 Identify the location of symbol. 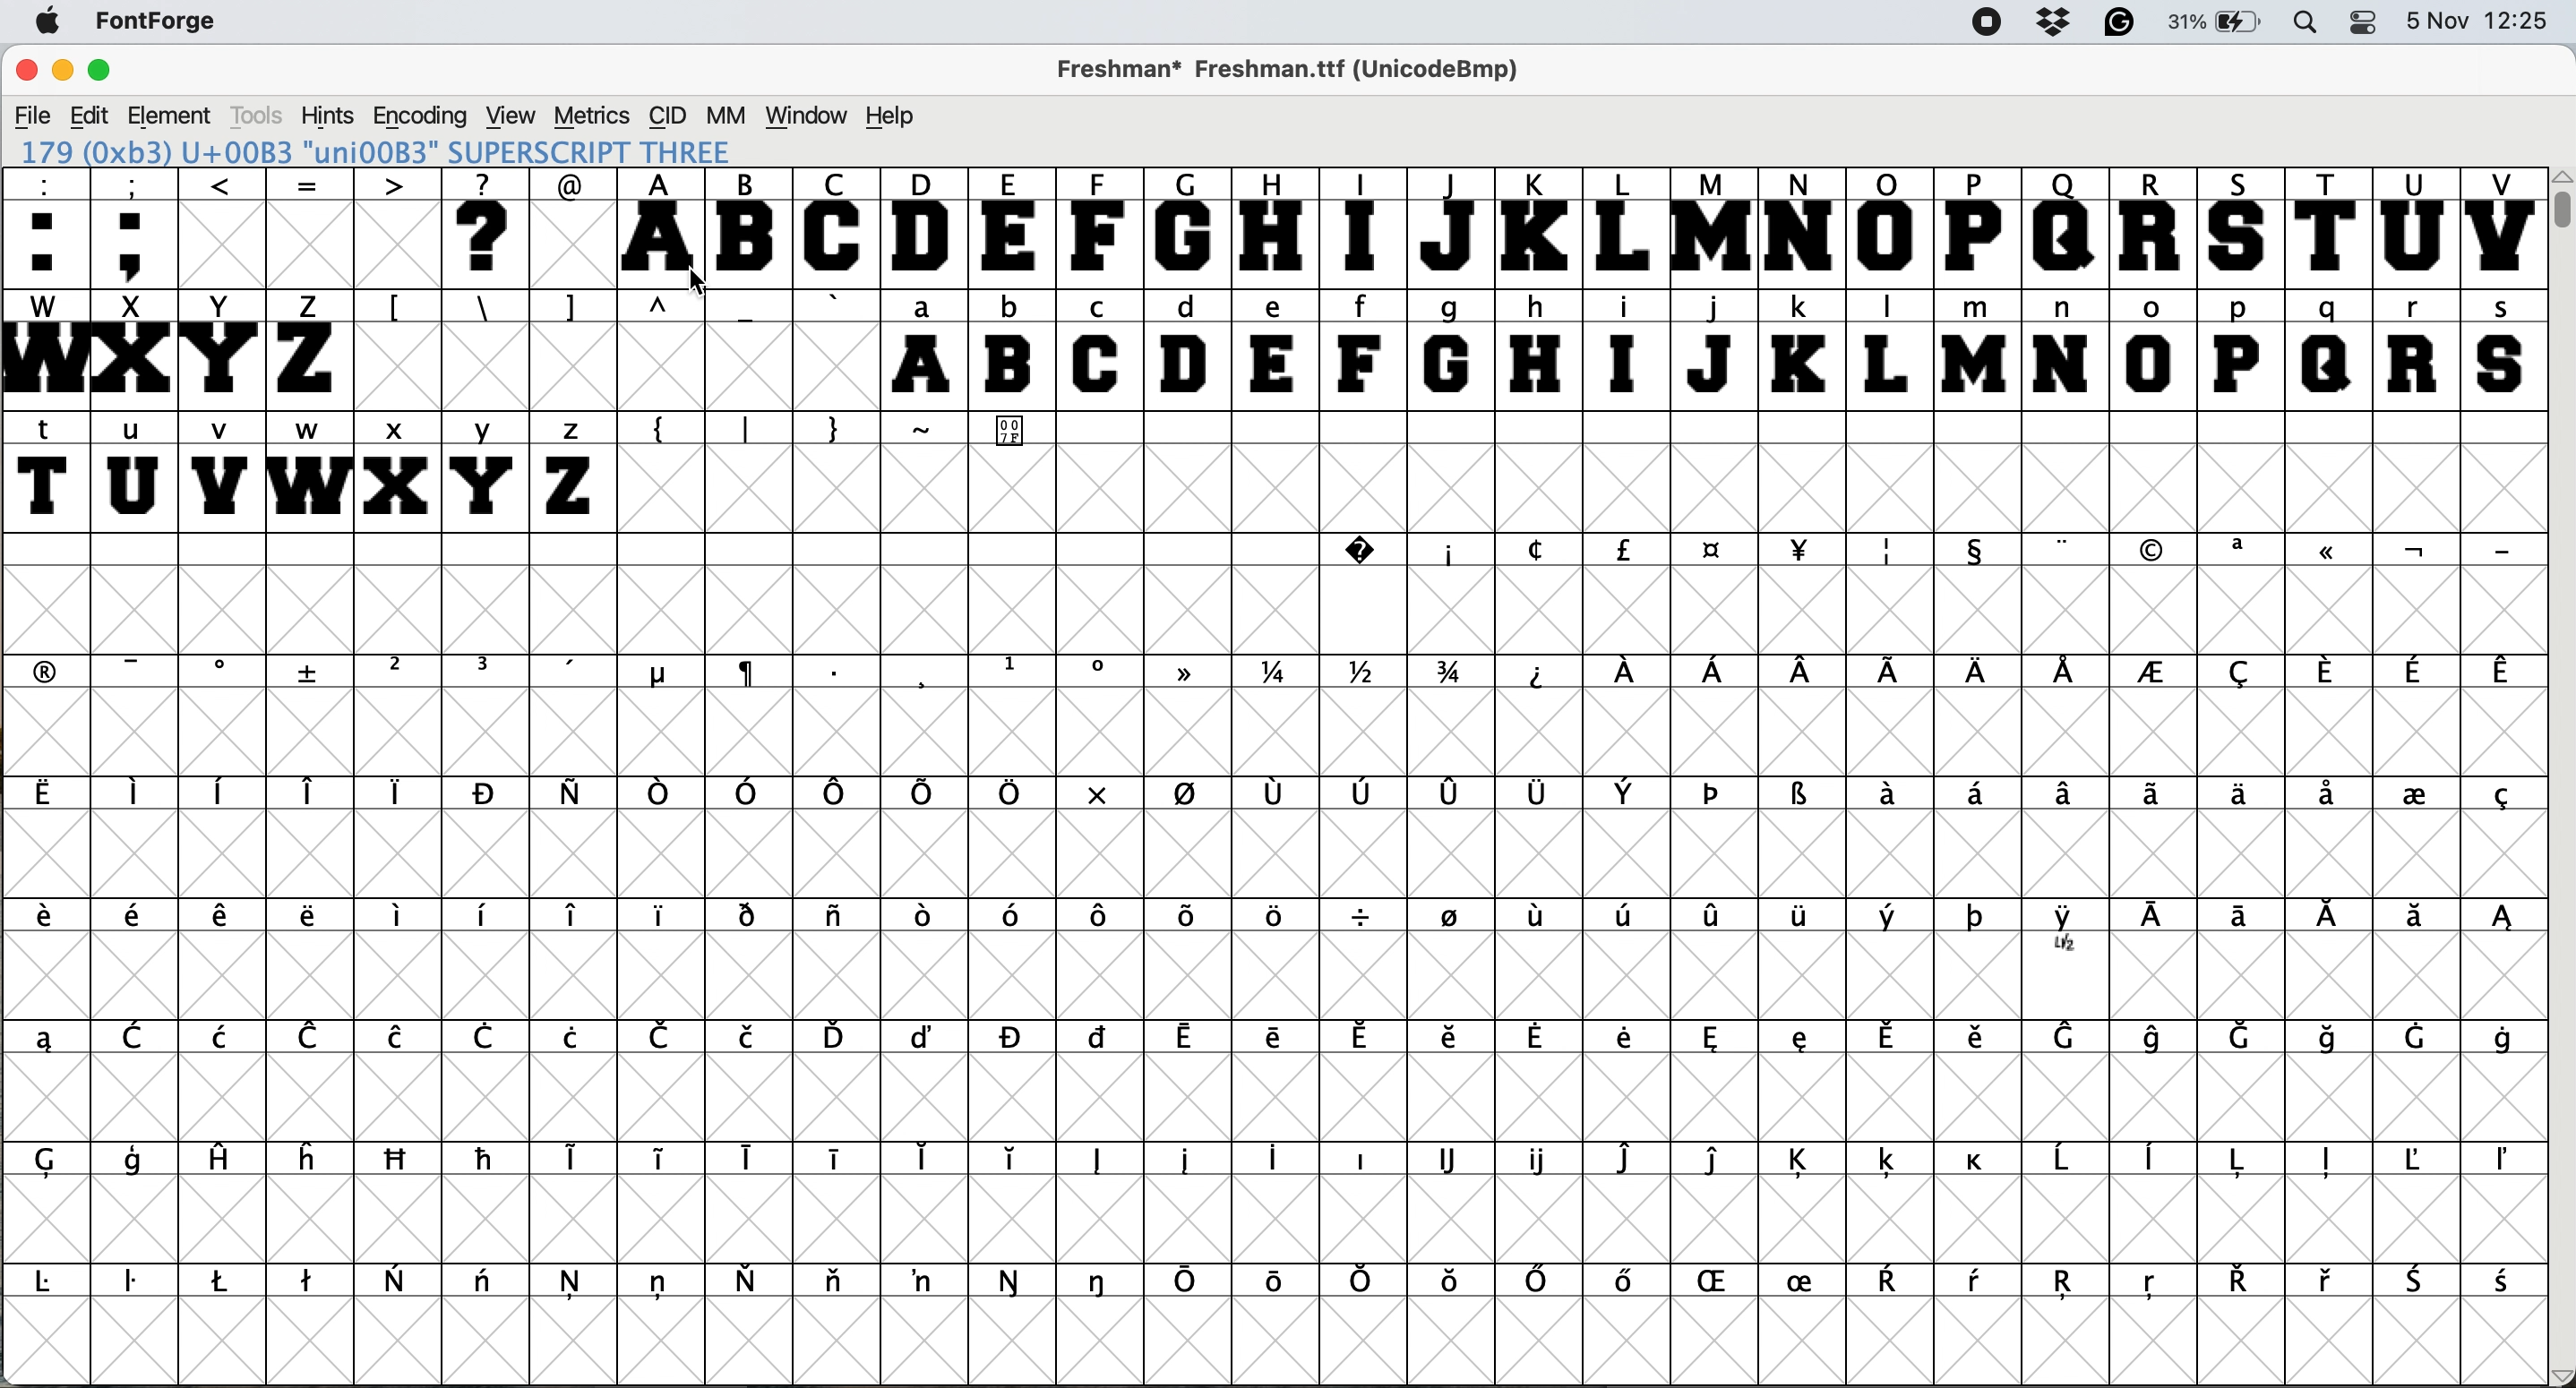
(921, 797).